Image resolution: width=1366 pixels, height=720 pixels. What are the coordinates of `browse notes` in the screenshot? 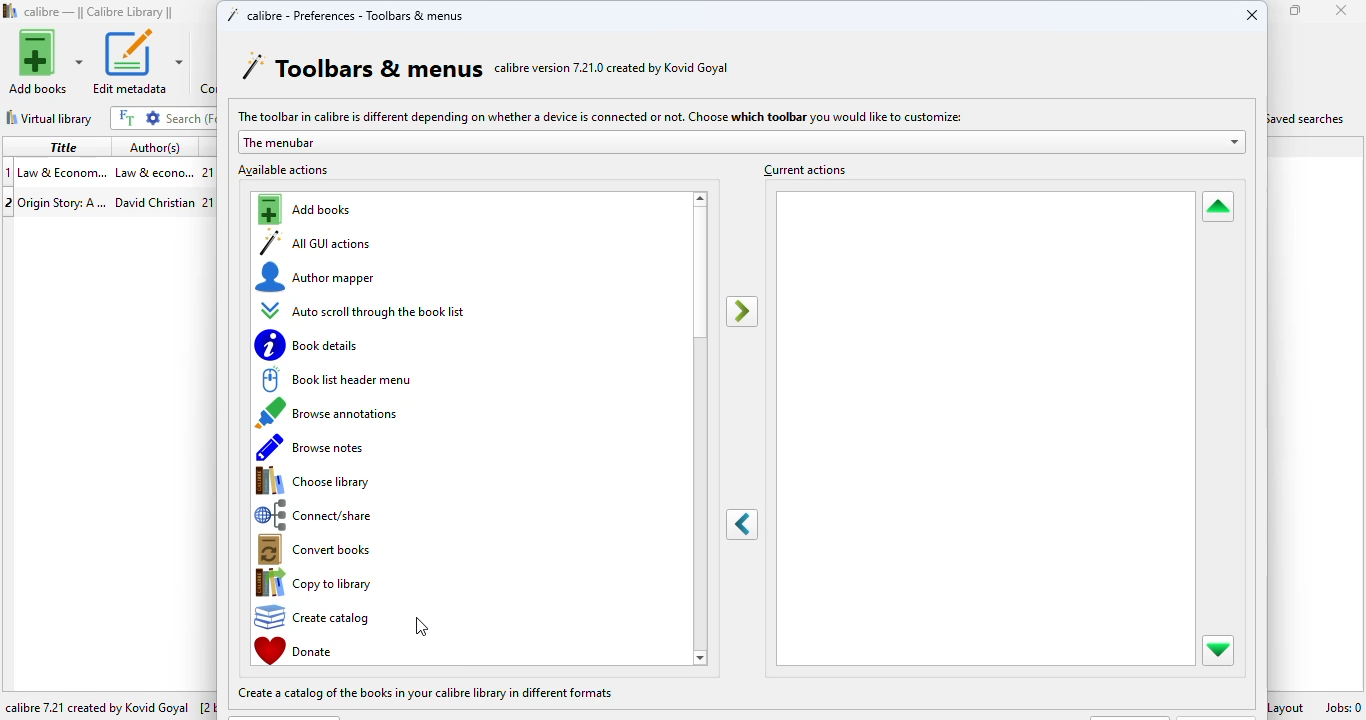 It's located at (311, 448).